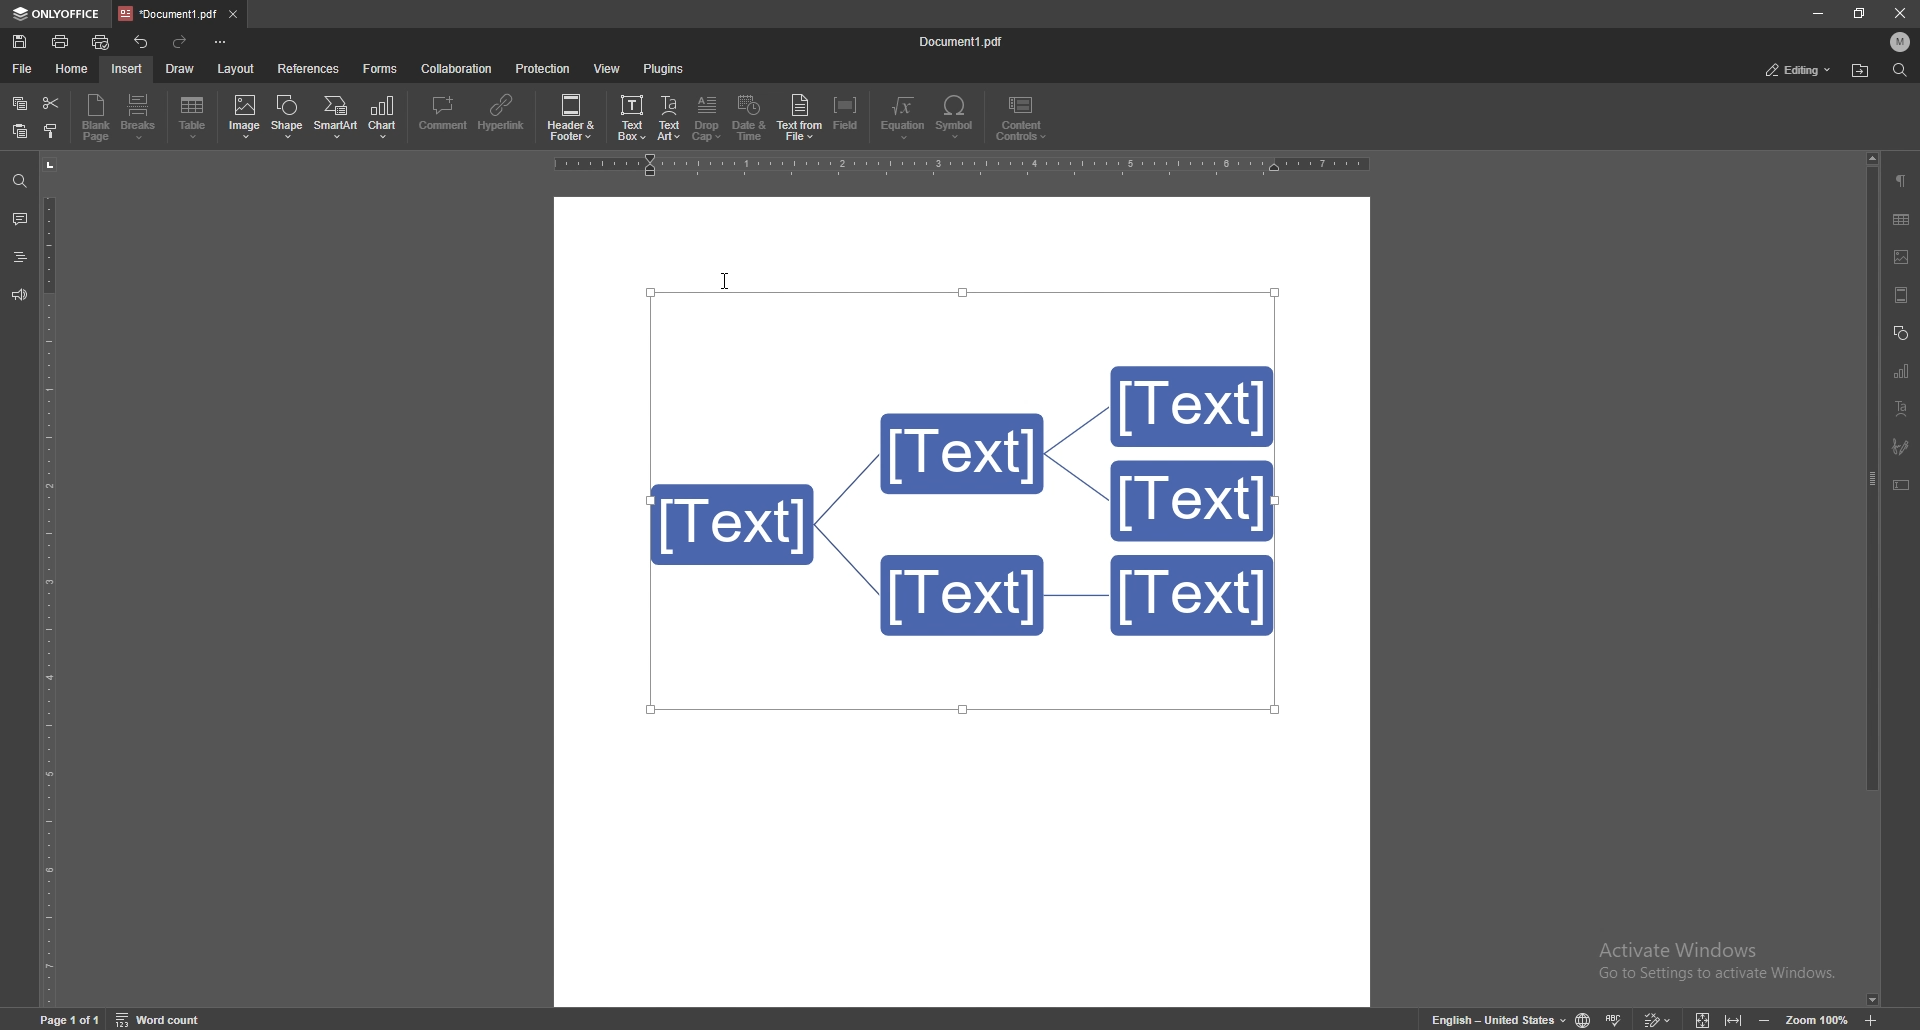 This screenshot has height=1030, width=1920. I want to click on shape, so click(289, 116).